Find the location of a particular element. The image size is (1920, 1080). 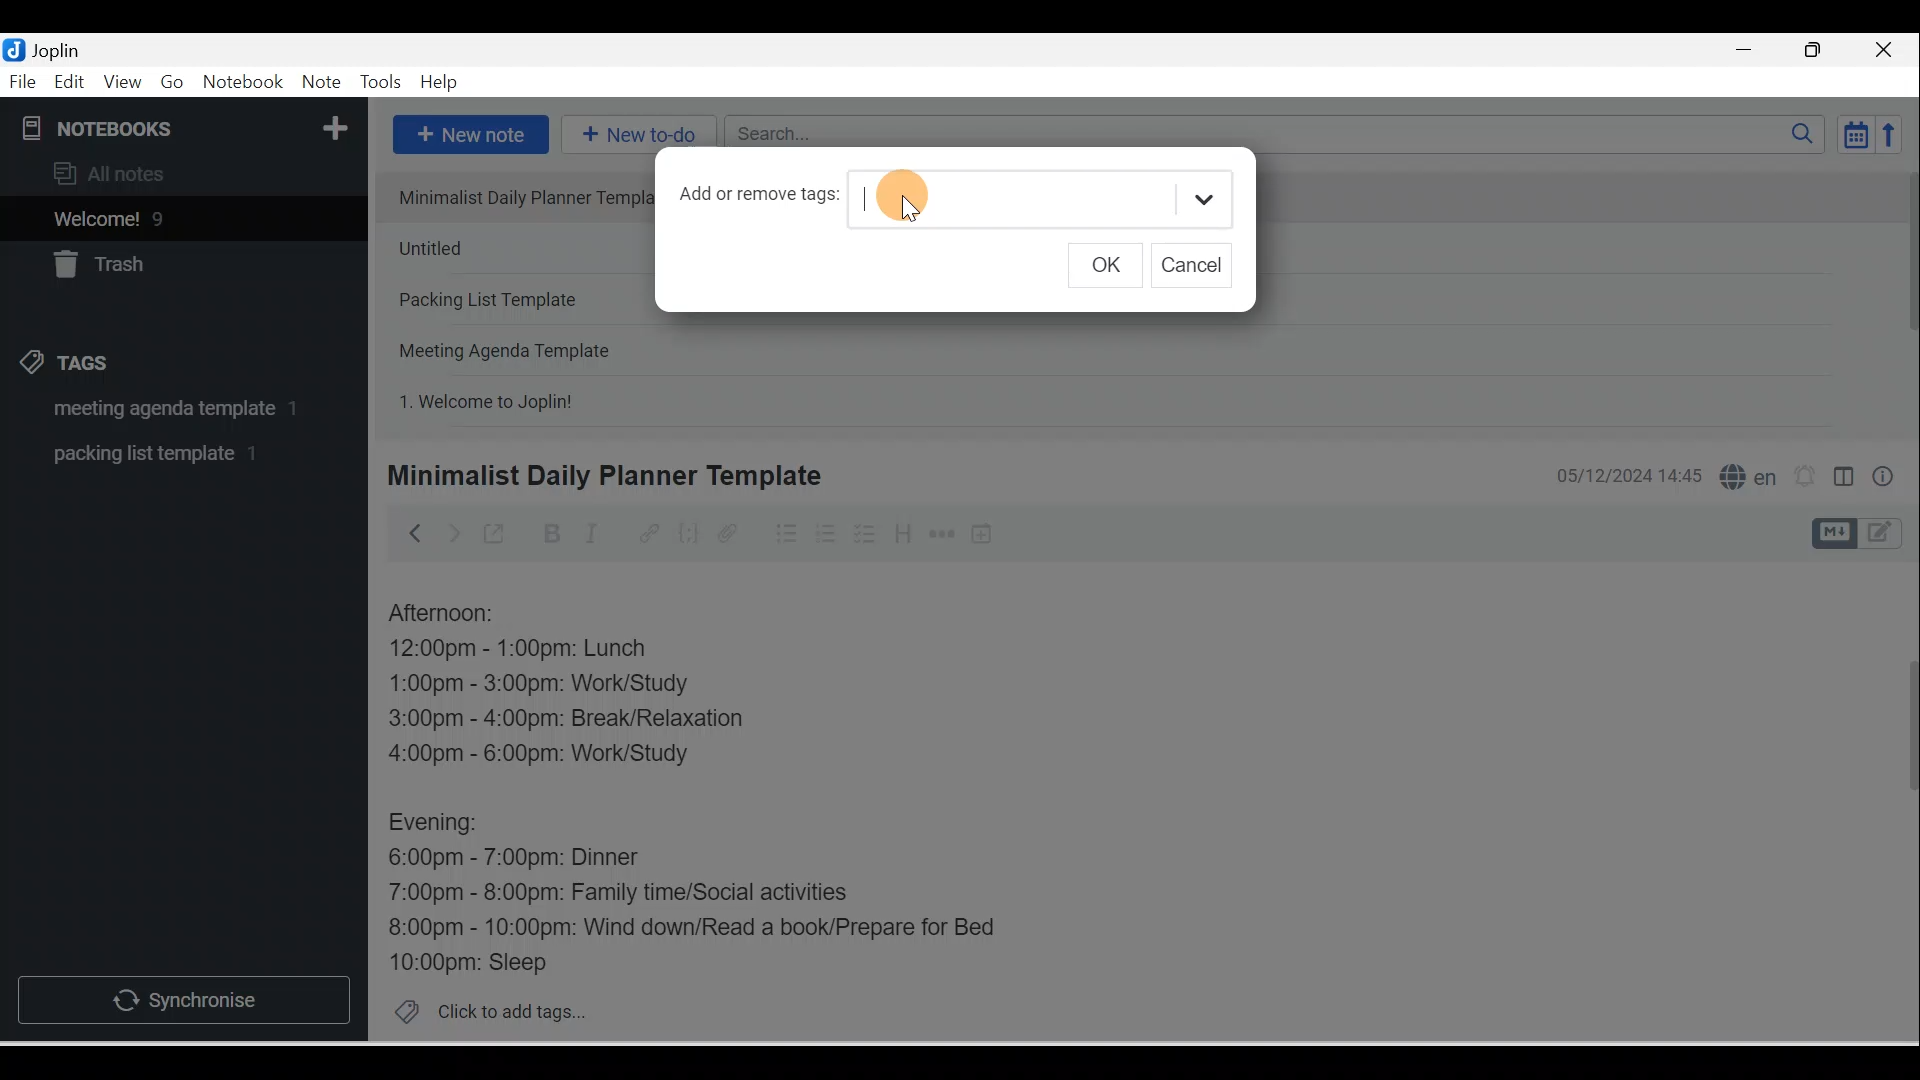

New note is located at coordinates (467, 136).